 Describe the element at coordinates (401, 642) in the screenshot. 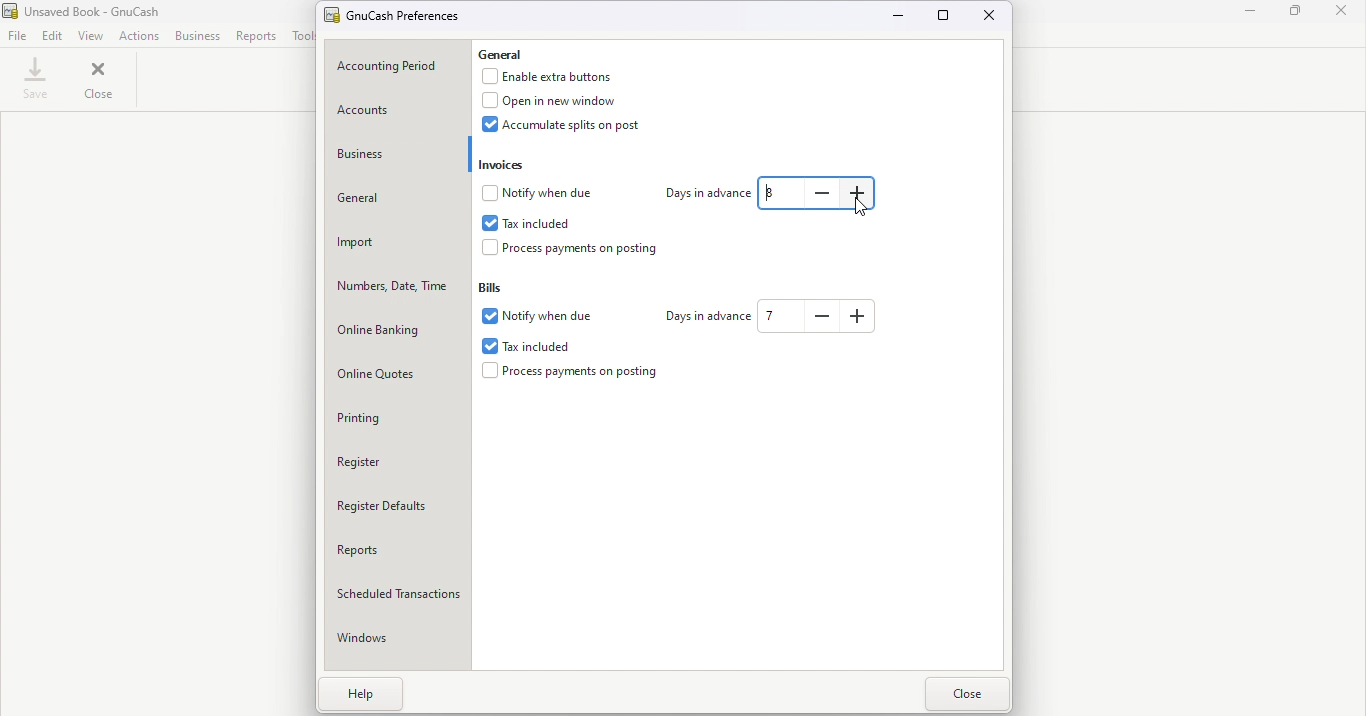

I see `Windows` at that location.